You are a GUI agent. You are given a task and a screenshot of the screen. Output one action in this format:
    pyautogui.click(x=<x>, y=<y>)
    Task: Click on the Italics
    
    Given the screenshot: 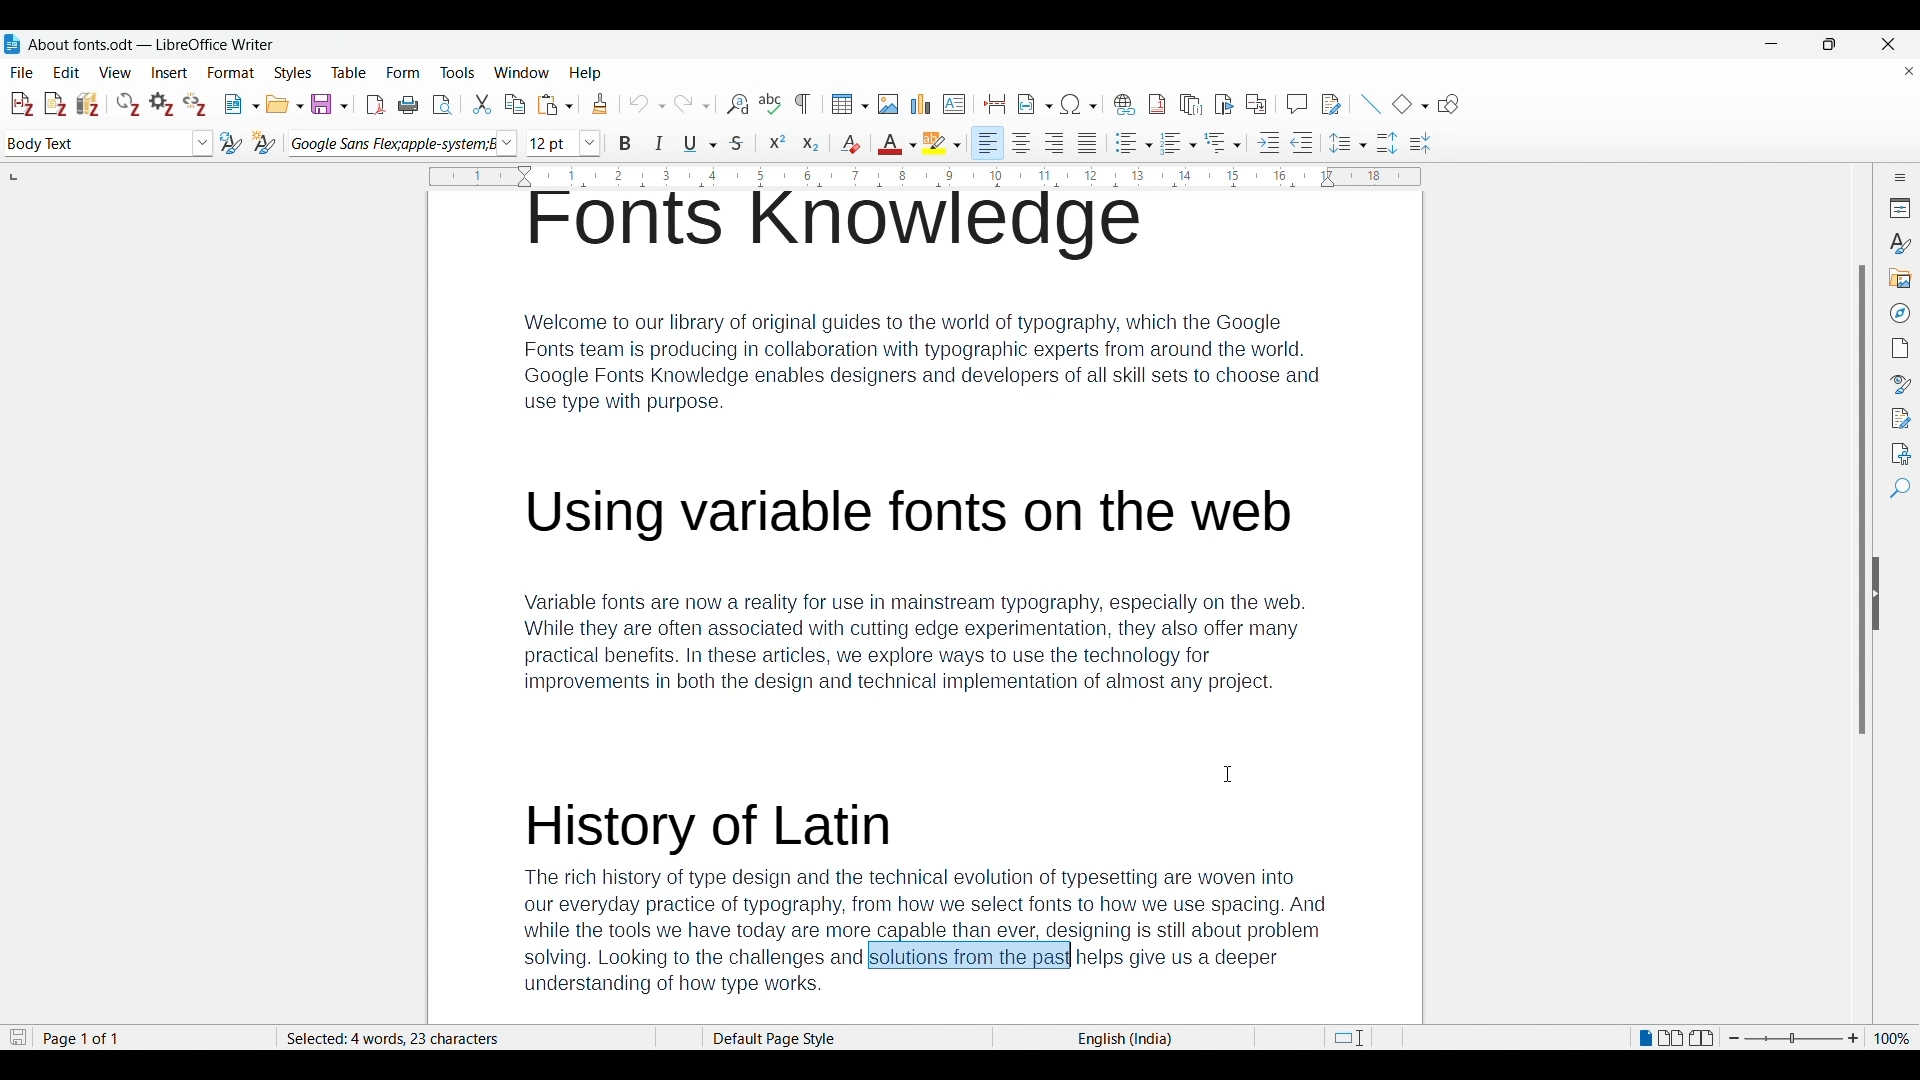 What is the action you would take?
    pyautogui.click(x=660, y=143)
    